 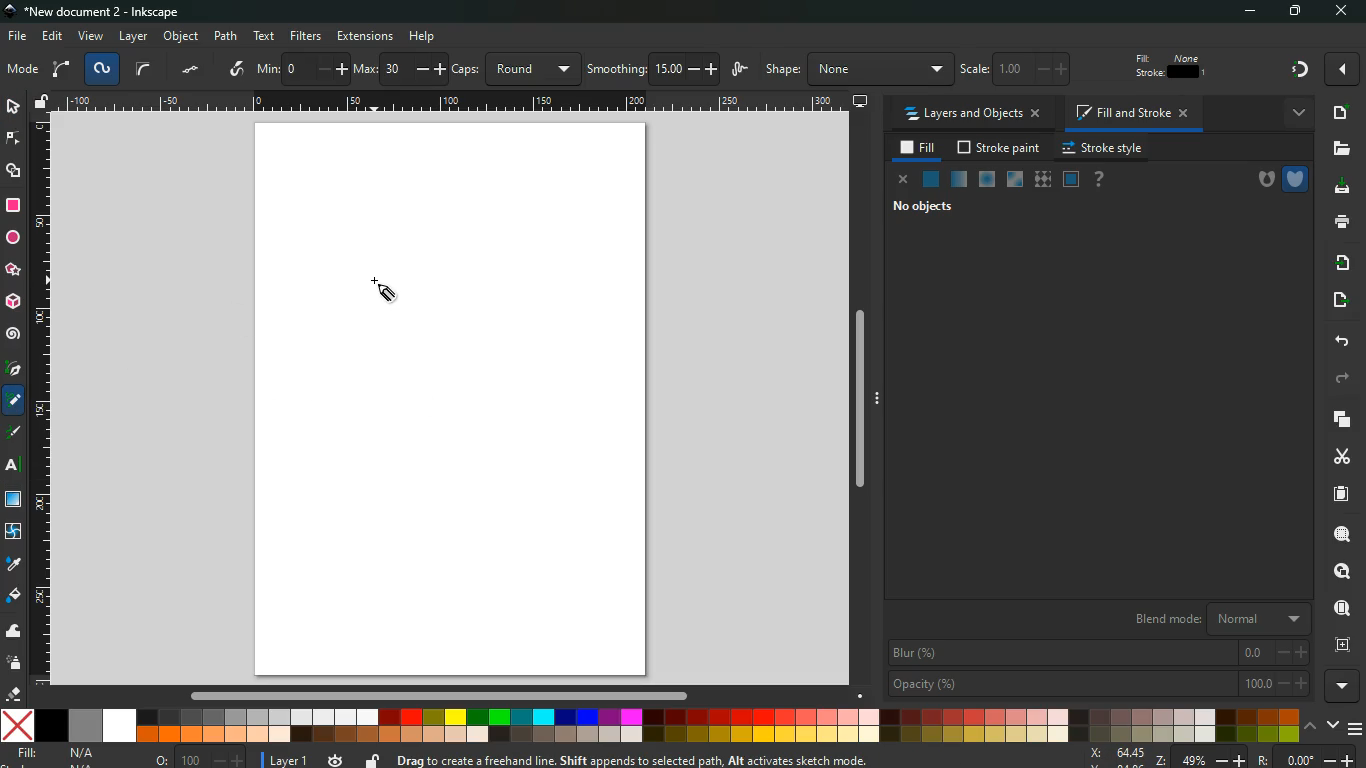 What do you see at coordinates (1356, 730) in the screenshot?
I see `menu` at bounding box center [1356, 730].